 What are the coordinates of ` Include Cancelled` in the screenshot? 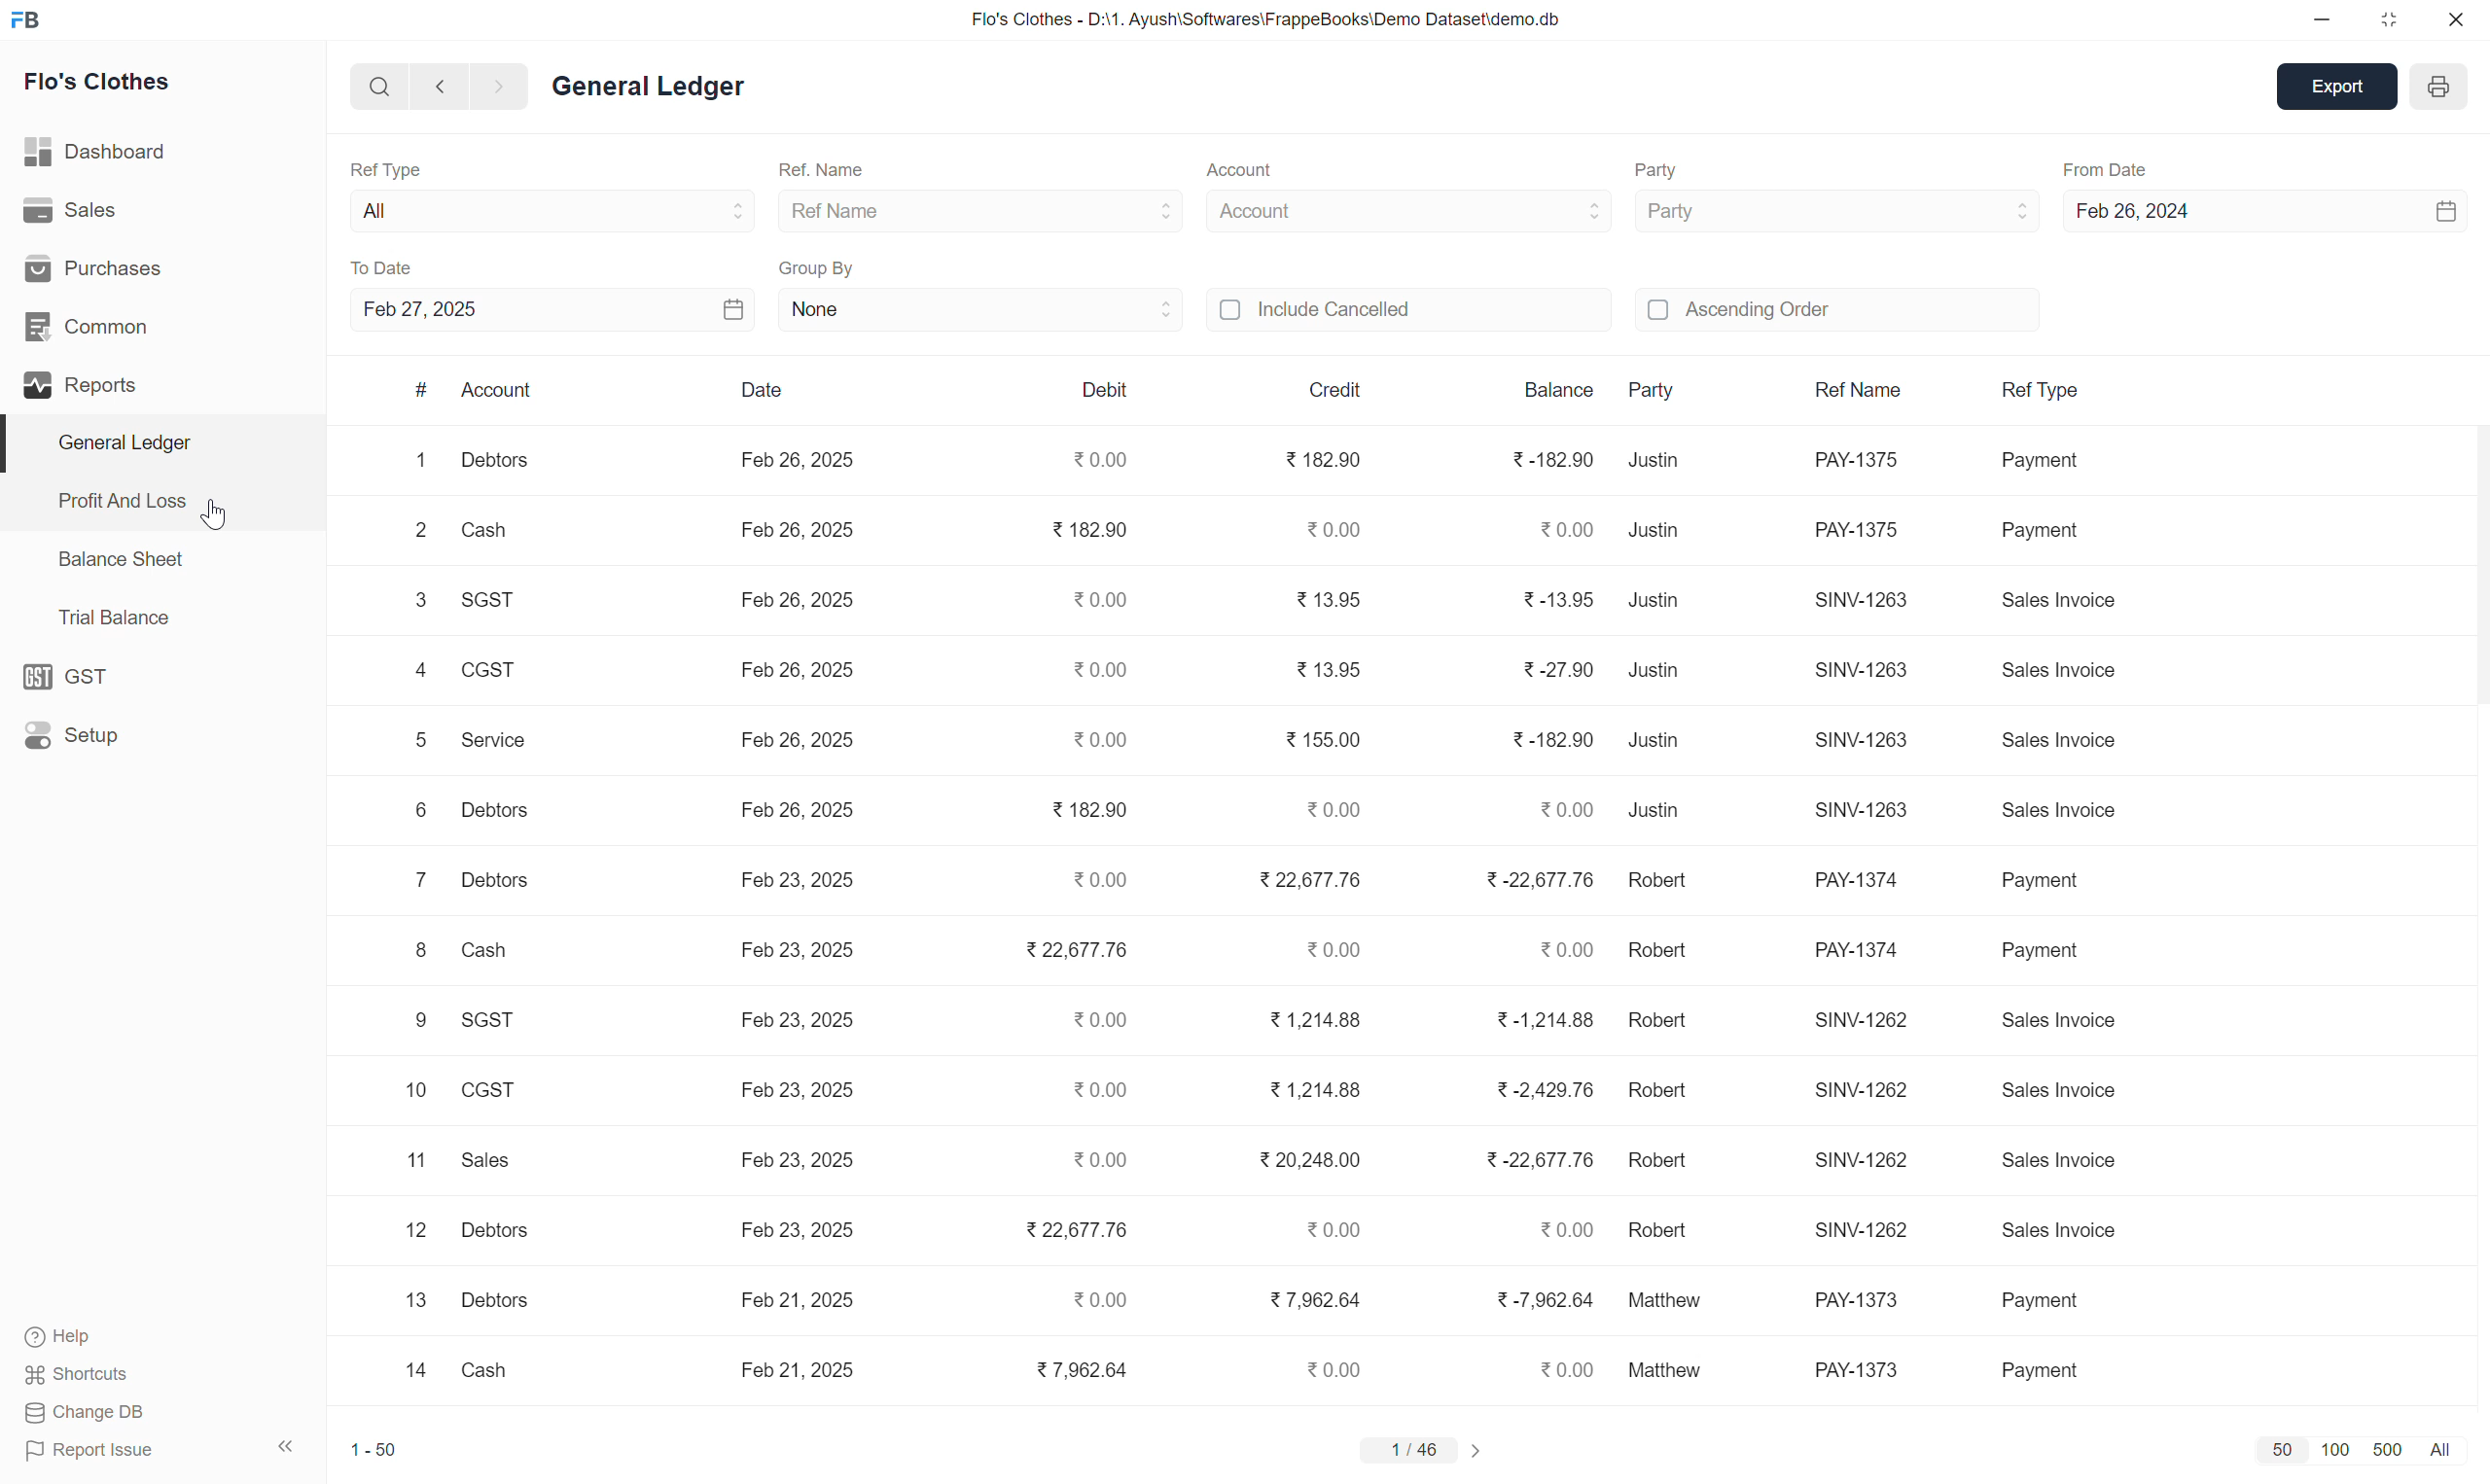 It's located at (1341, 314).